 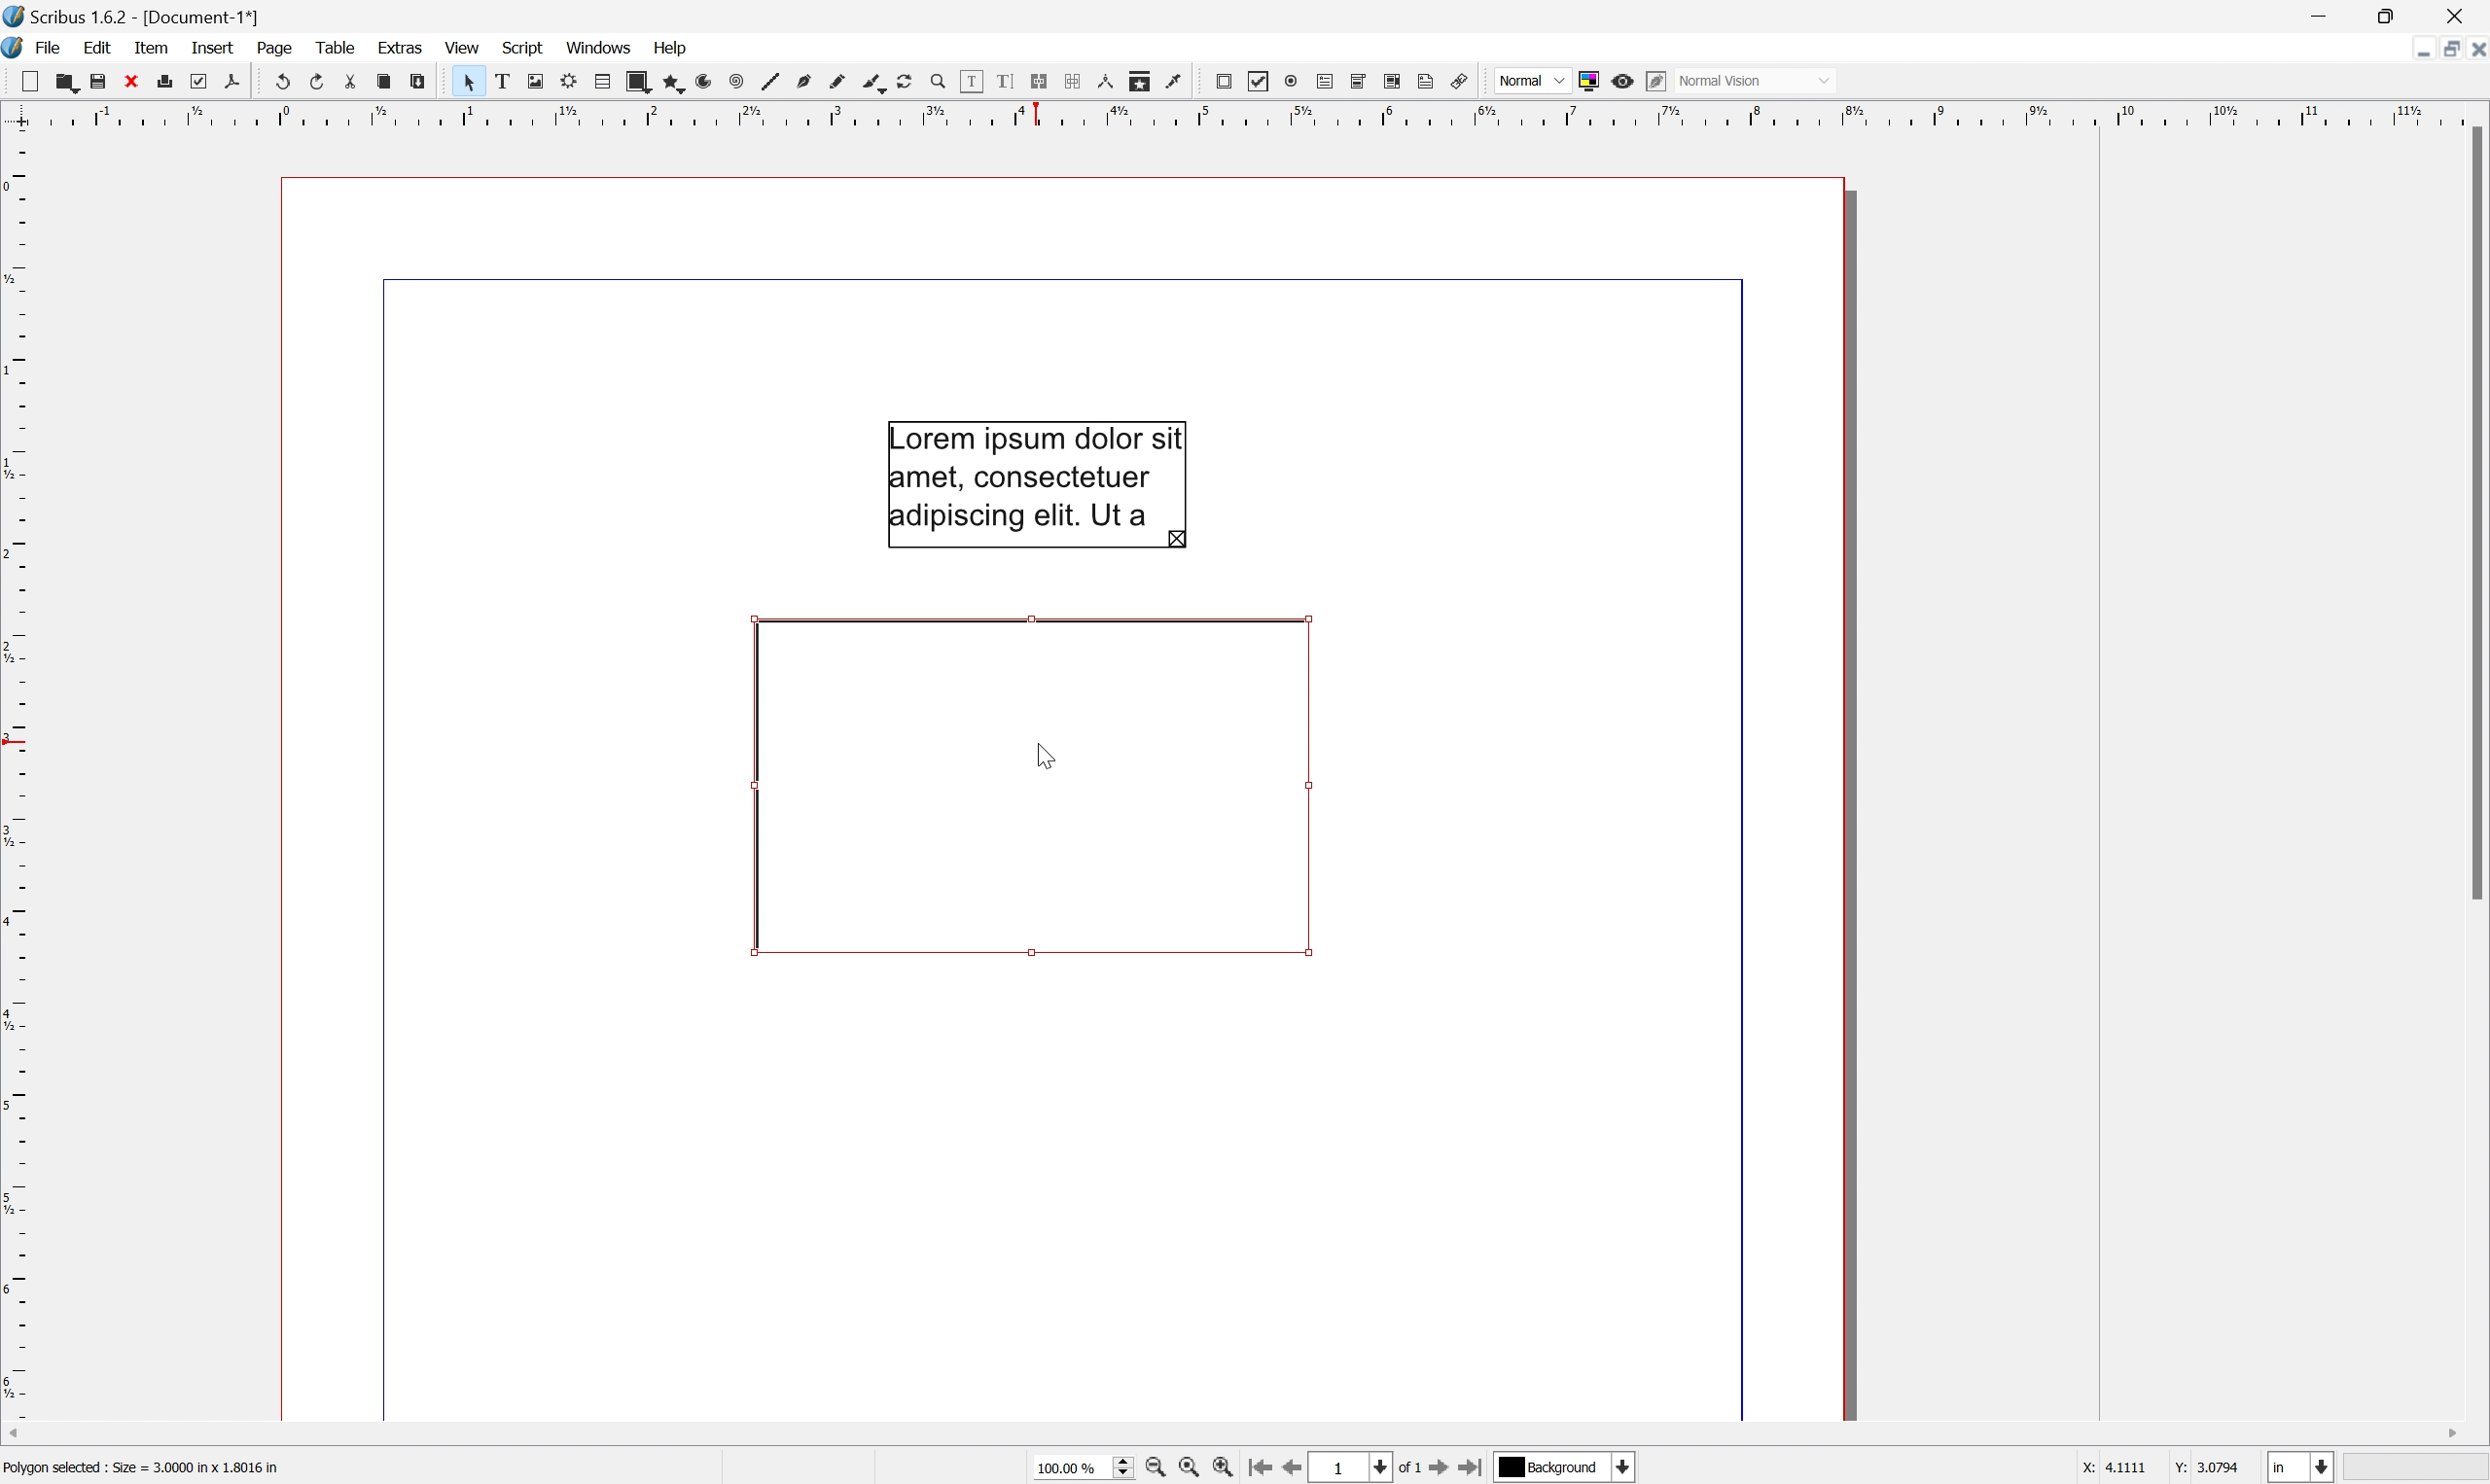 I want to click on Copy item properties, so click(x=1141, y=81).